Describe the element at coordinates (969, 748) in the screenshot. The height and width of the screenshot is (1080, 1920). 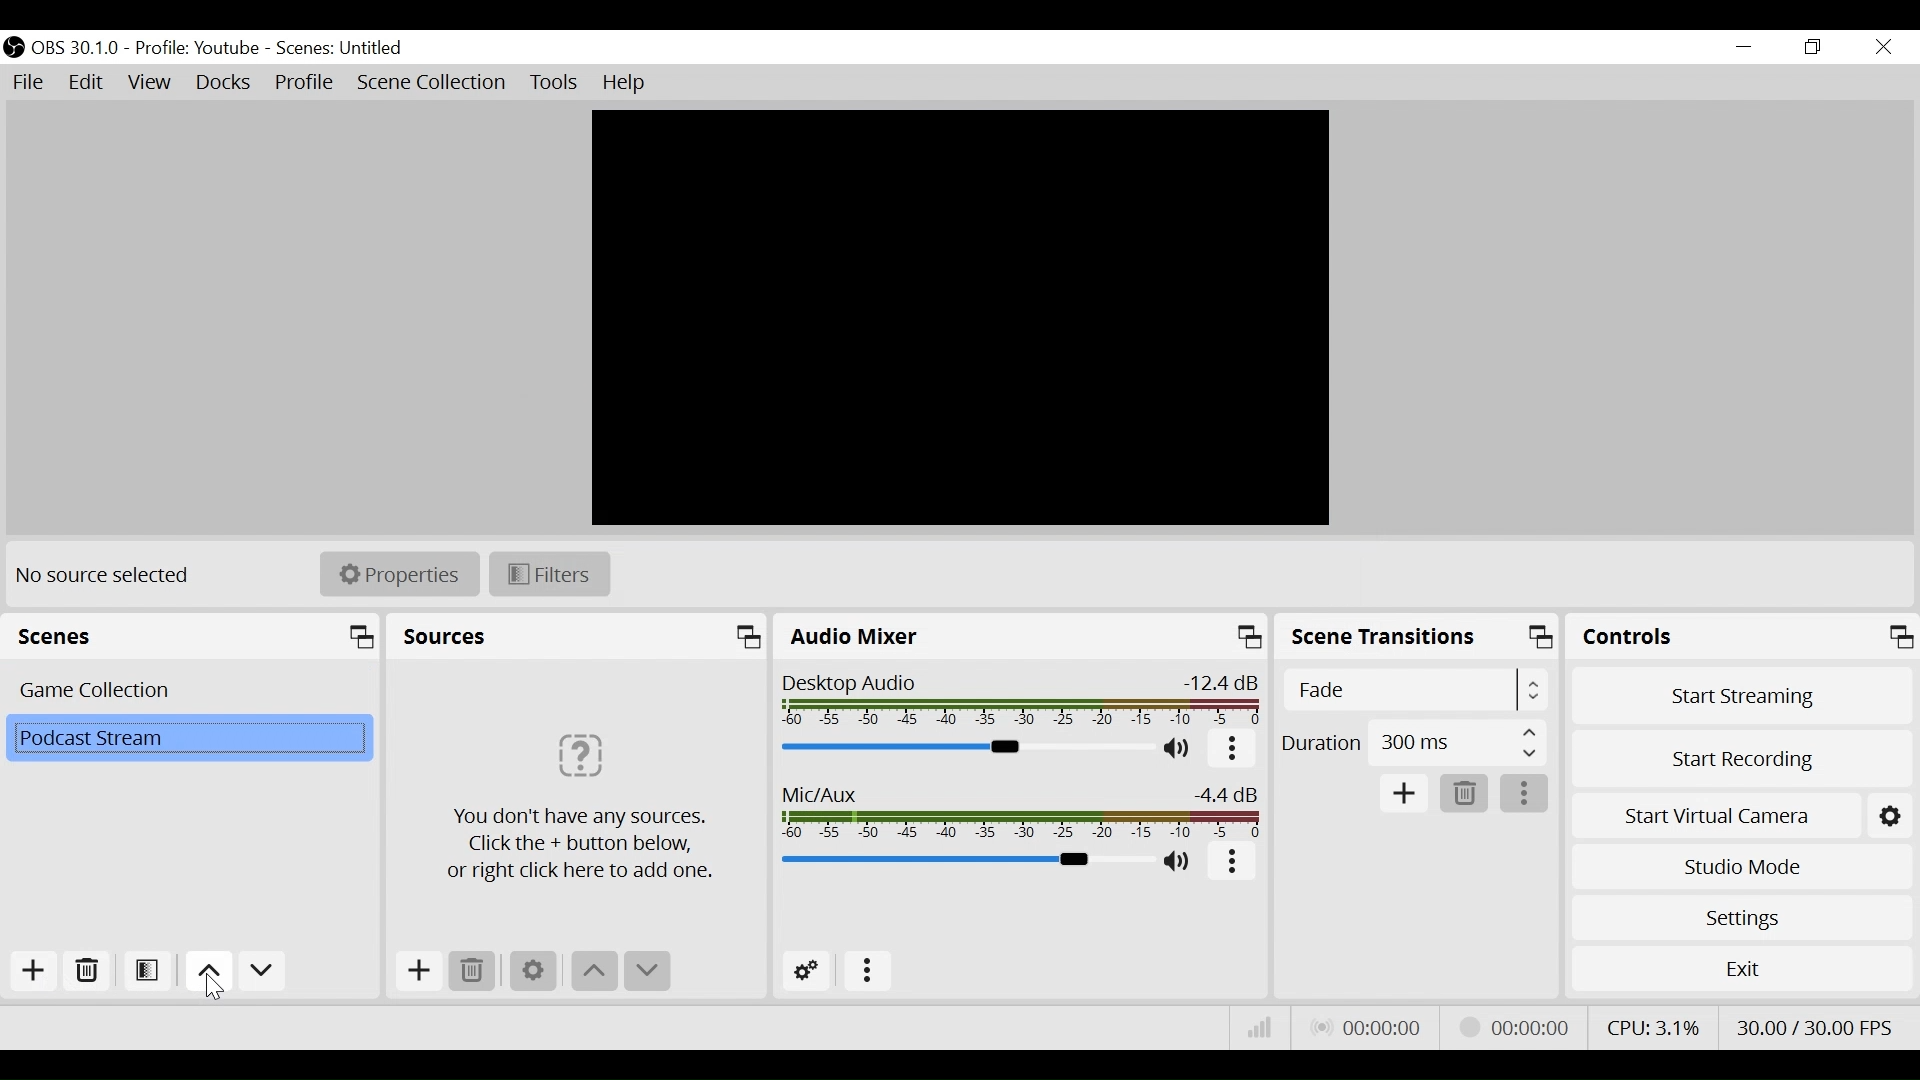
I see `Desktop Audio Slider` at that location.